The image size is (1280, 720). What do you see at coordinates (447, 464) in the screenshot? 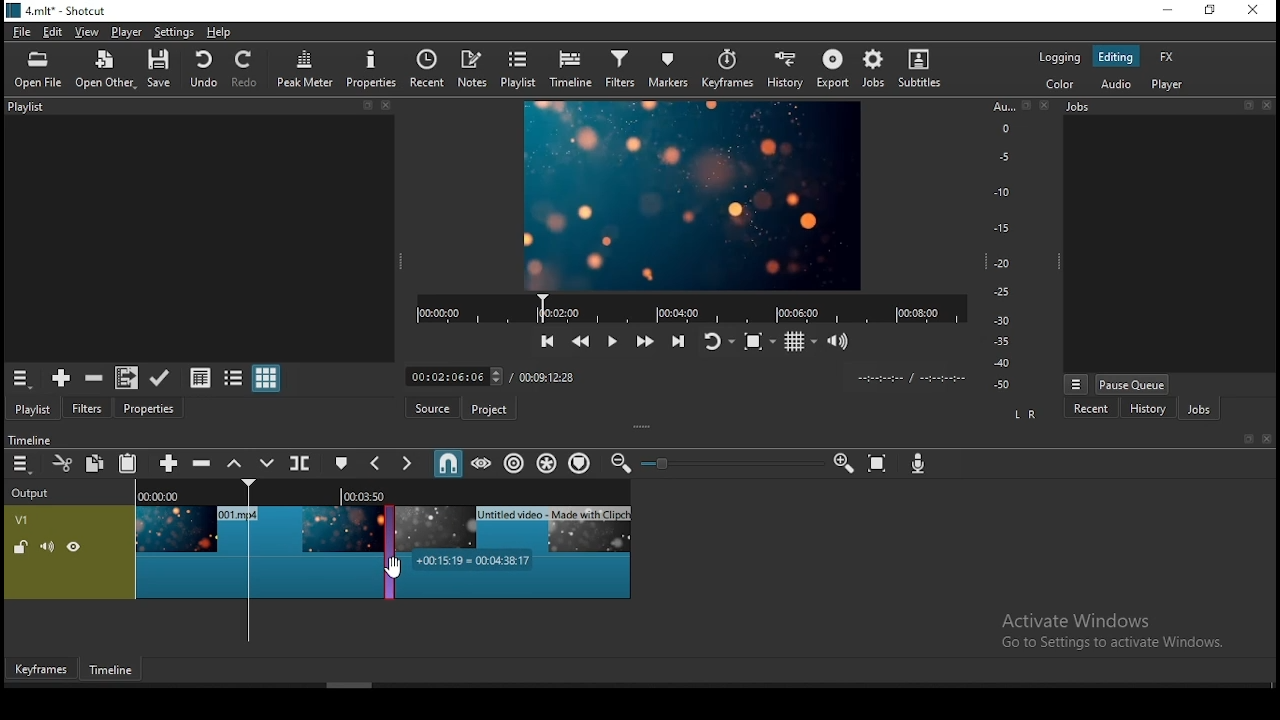
I see `snap` at bounding box center [447, 464].